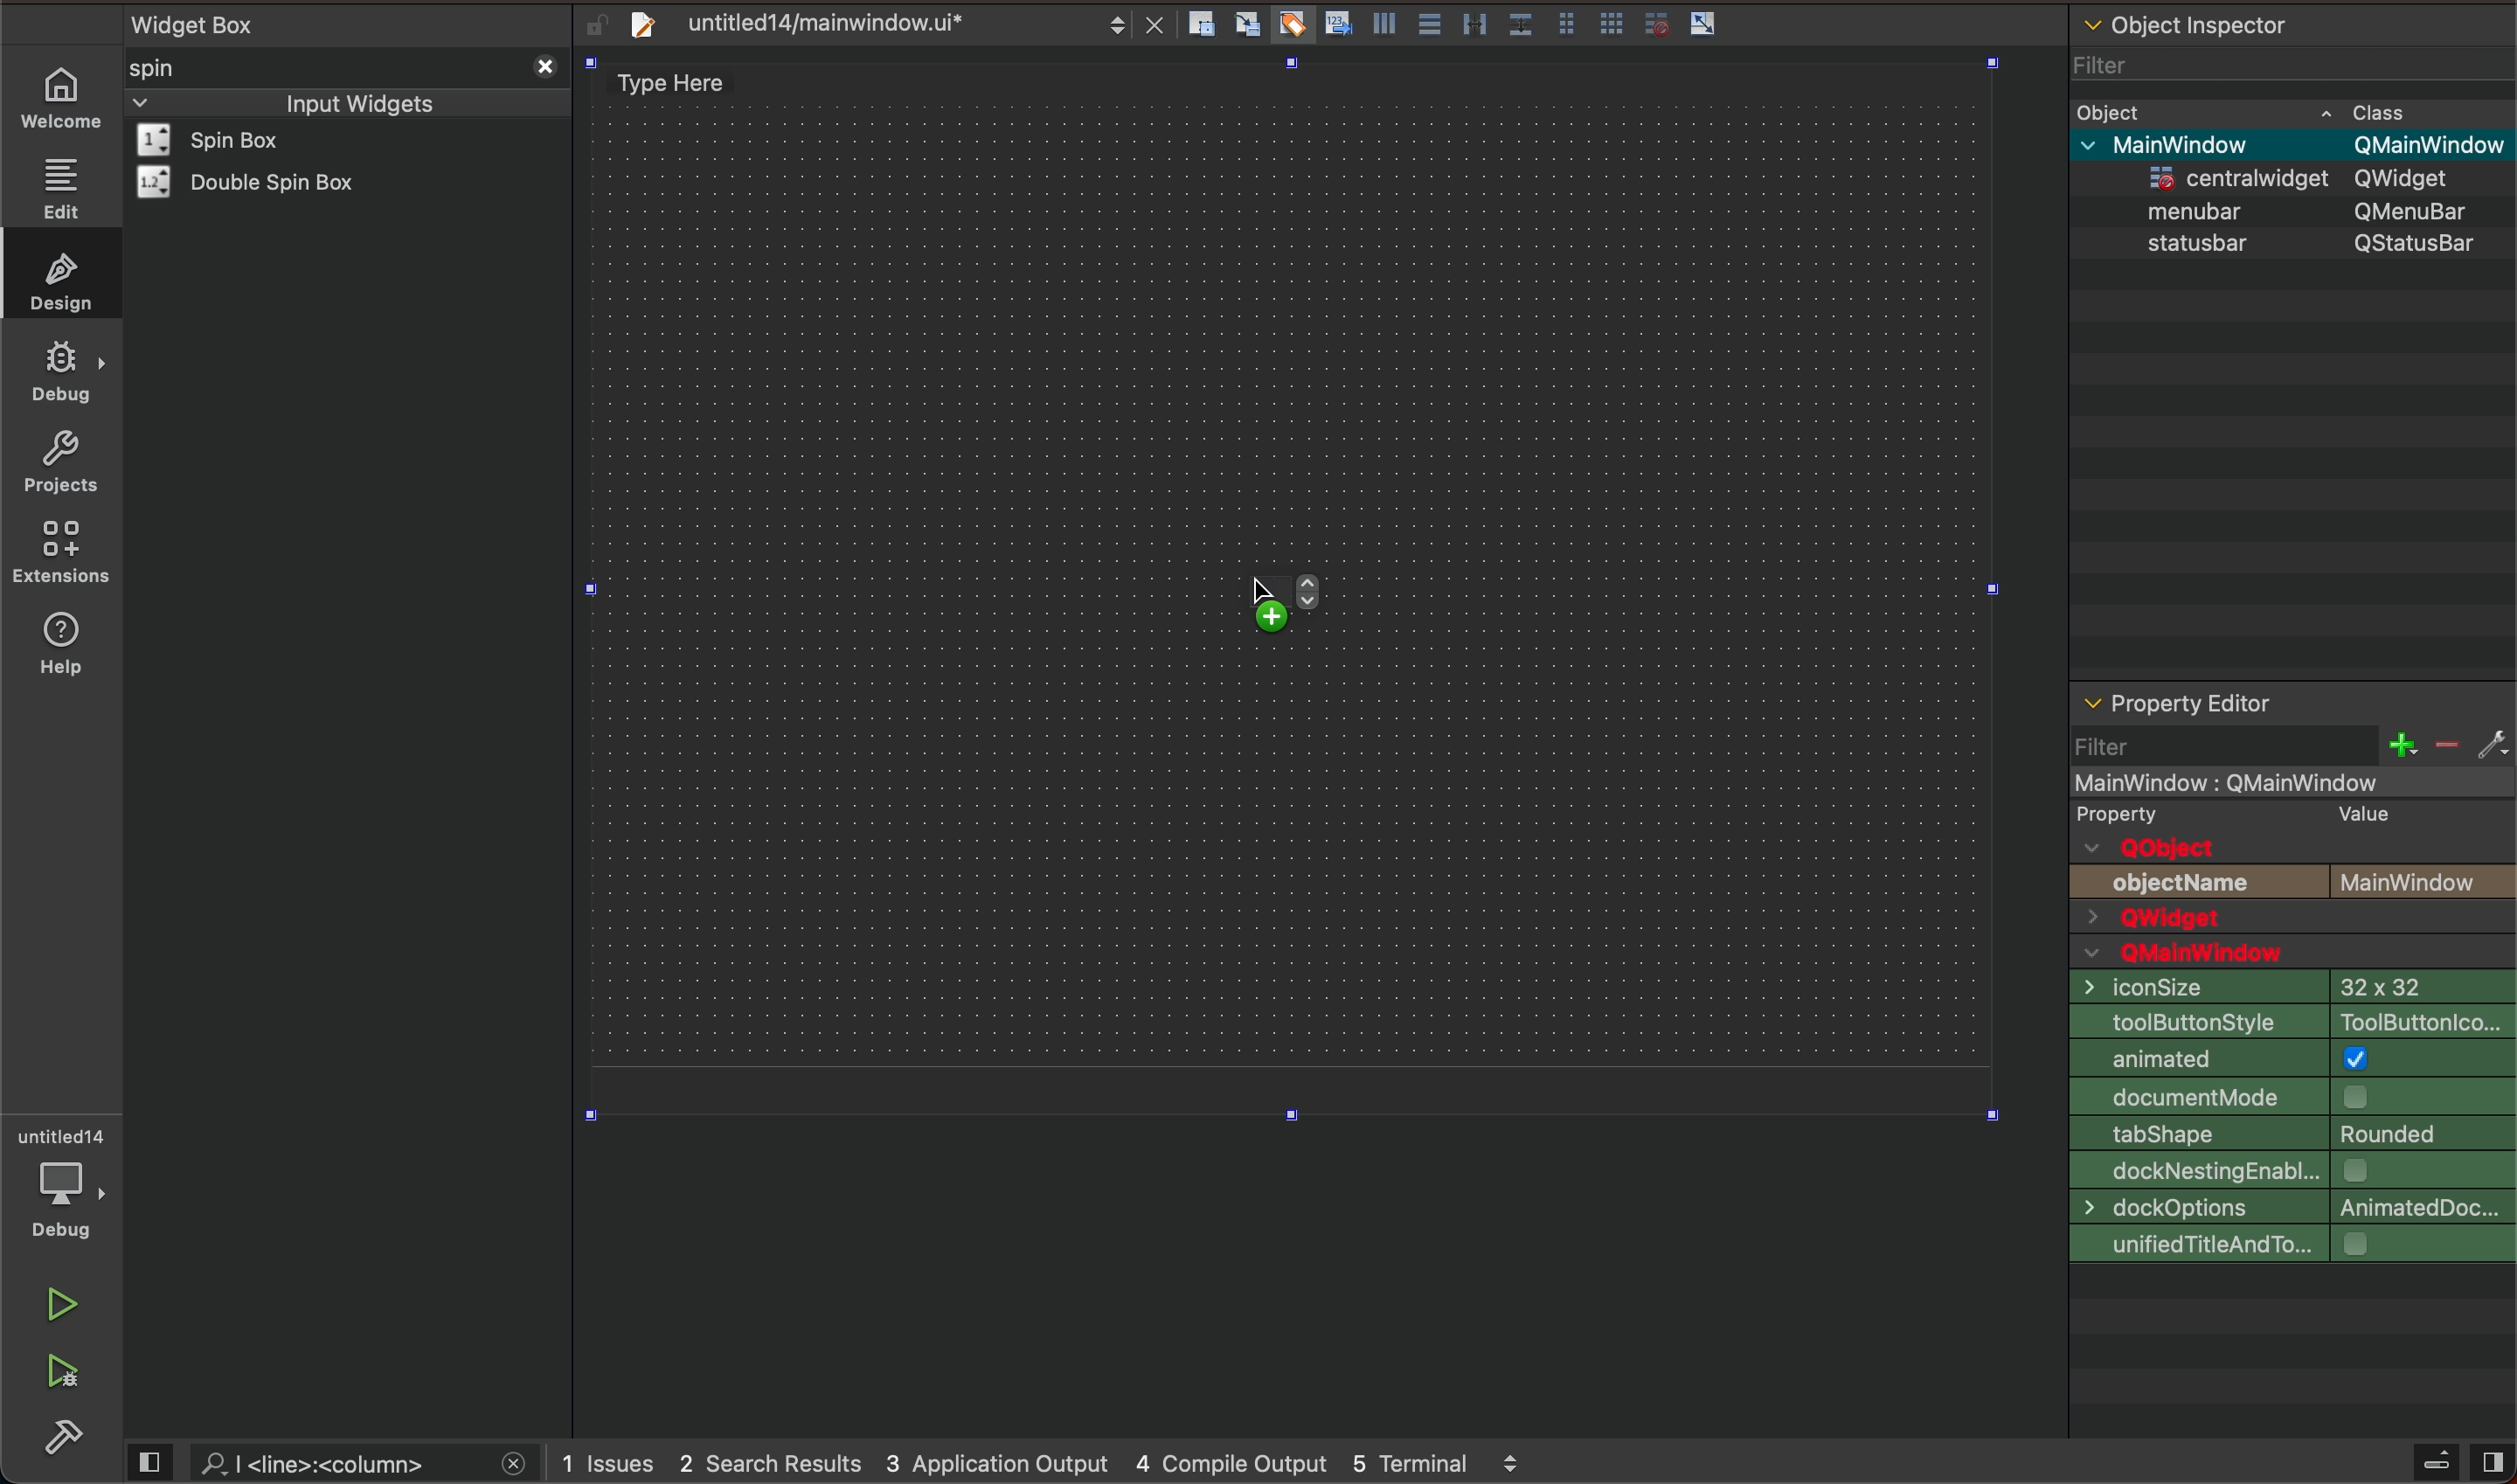  I want to click on close sidebar, so click(2458, 1462).